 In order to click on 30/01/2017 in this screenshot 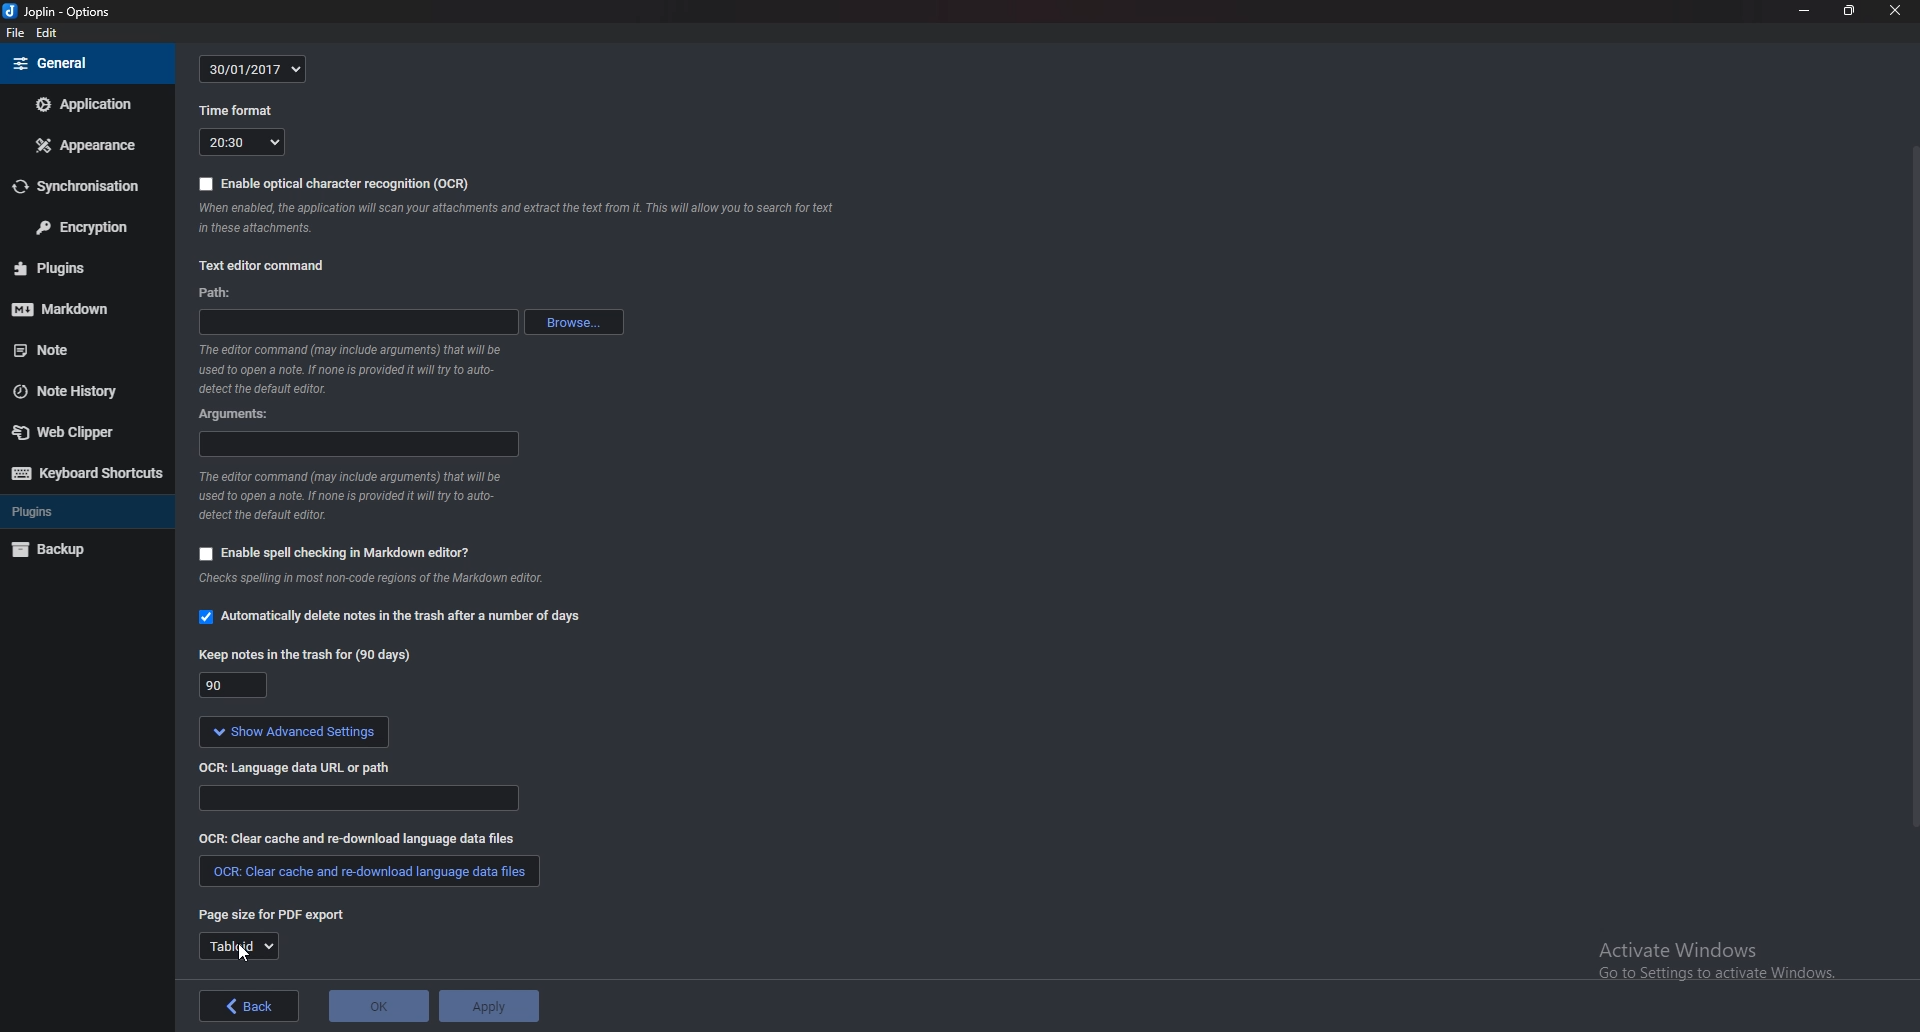, I will do `click(255, 69)`.